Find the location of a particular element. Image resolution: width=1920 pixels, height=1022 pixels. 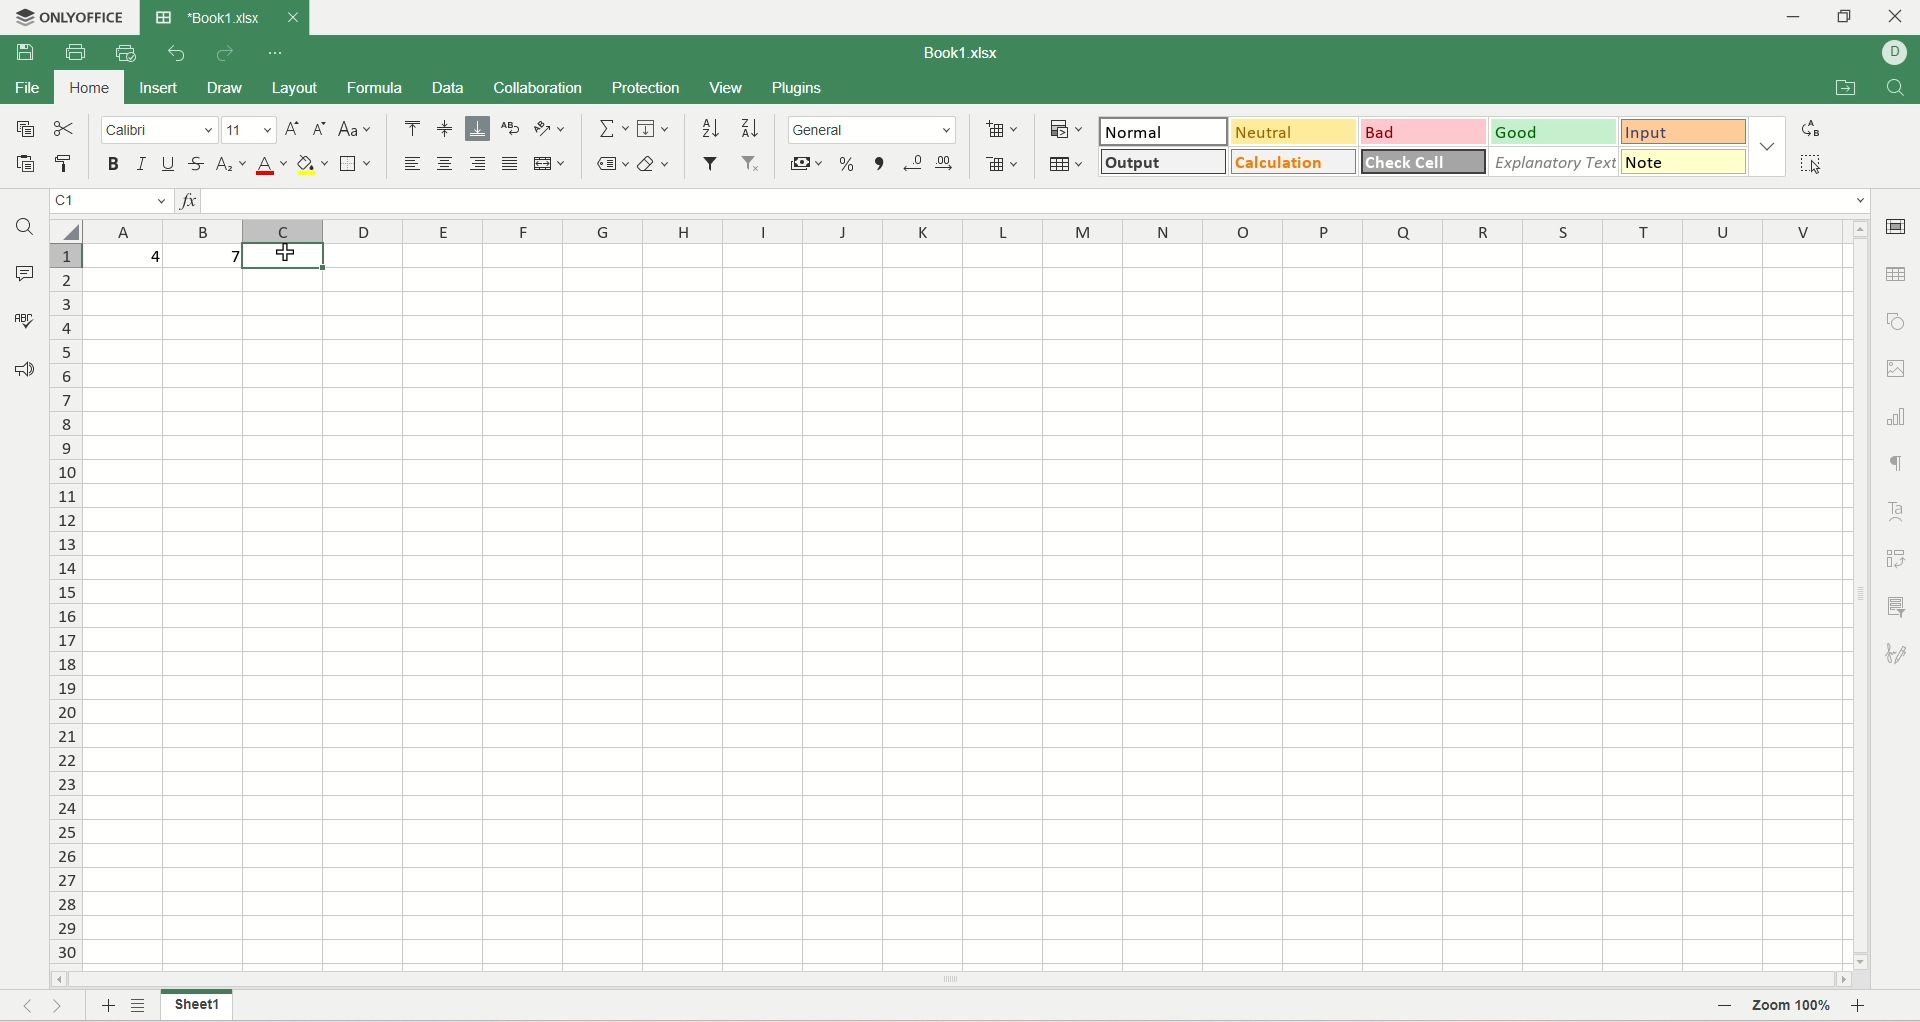

remove filter is located at coordinates (755, 163).